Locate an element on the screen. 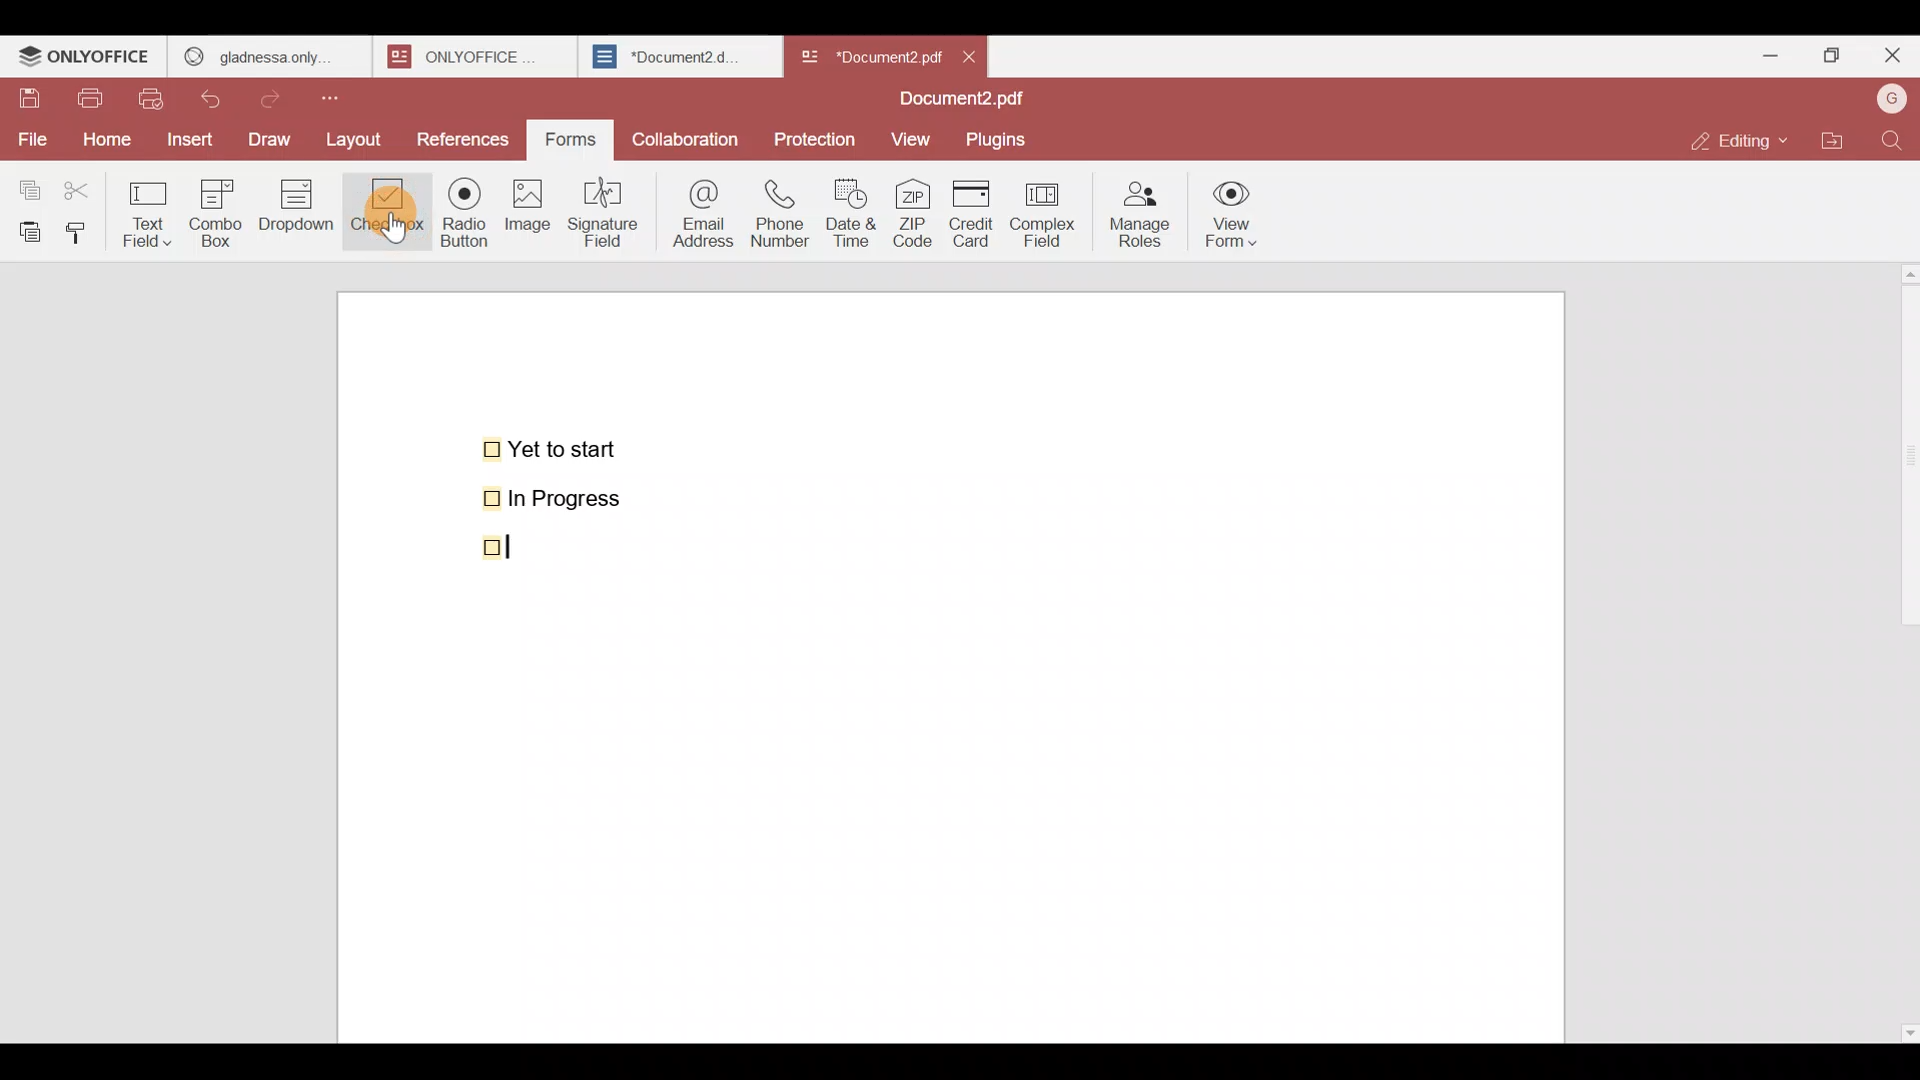  Forms is located at coordinates (572, 137).